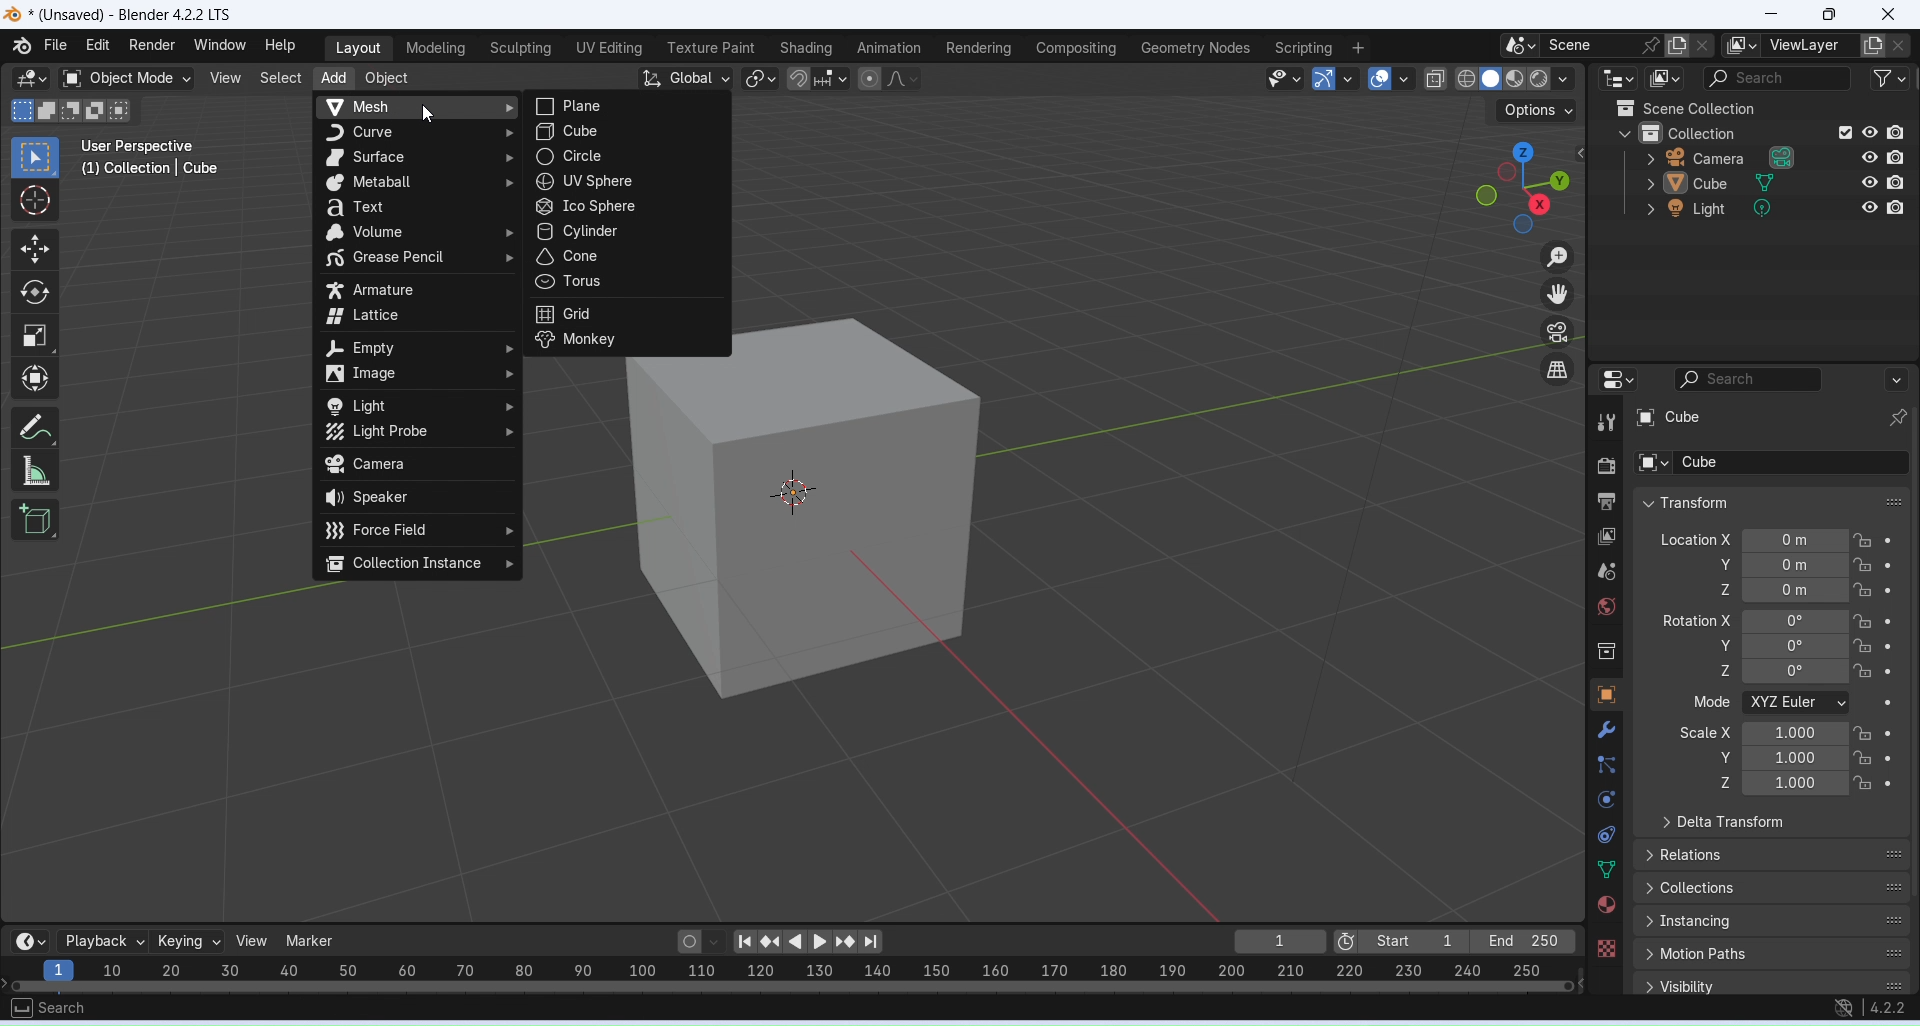 This screenshot has height=1026, width=1920. What do you see at coordinates (355, 48) in the screenshot?
I see `Layout` at bounding box center [355, 48].